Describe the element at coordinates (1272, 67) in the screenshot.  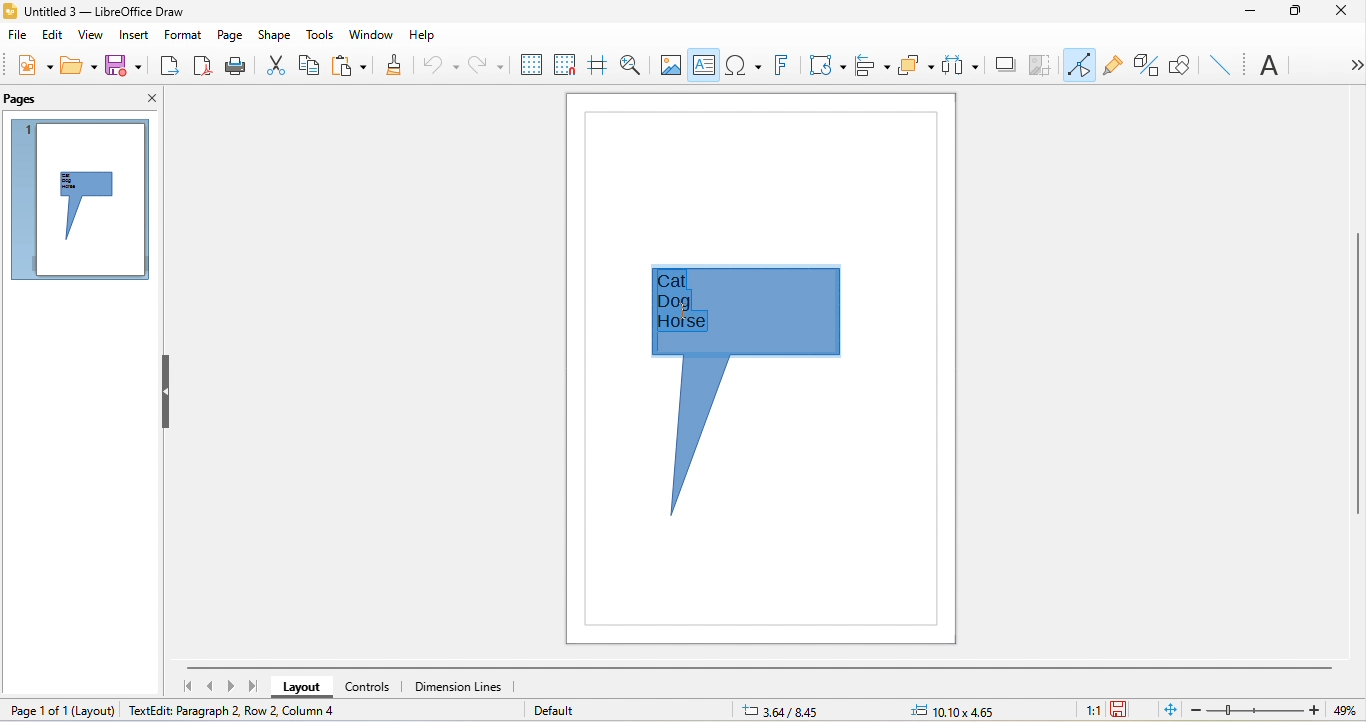
I see `text` at that location.